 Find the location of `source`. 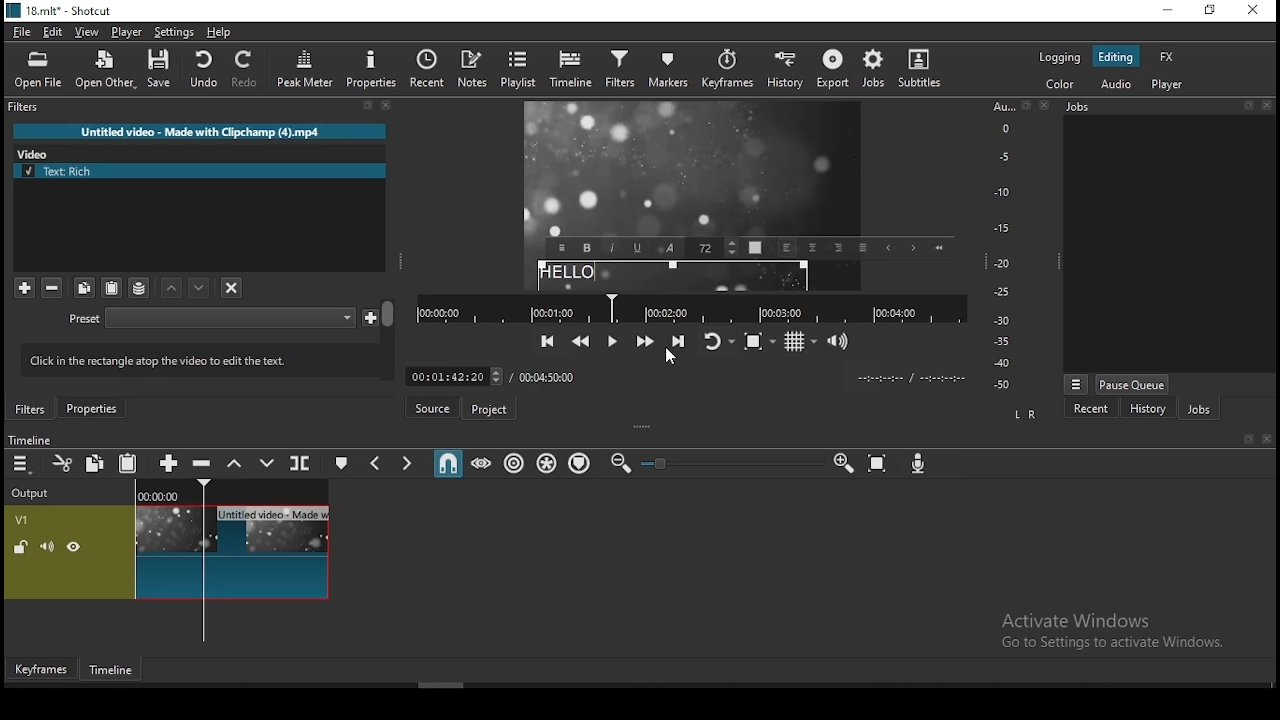

source is located at coordinates (431, 407).